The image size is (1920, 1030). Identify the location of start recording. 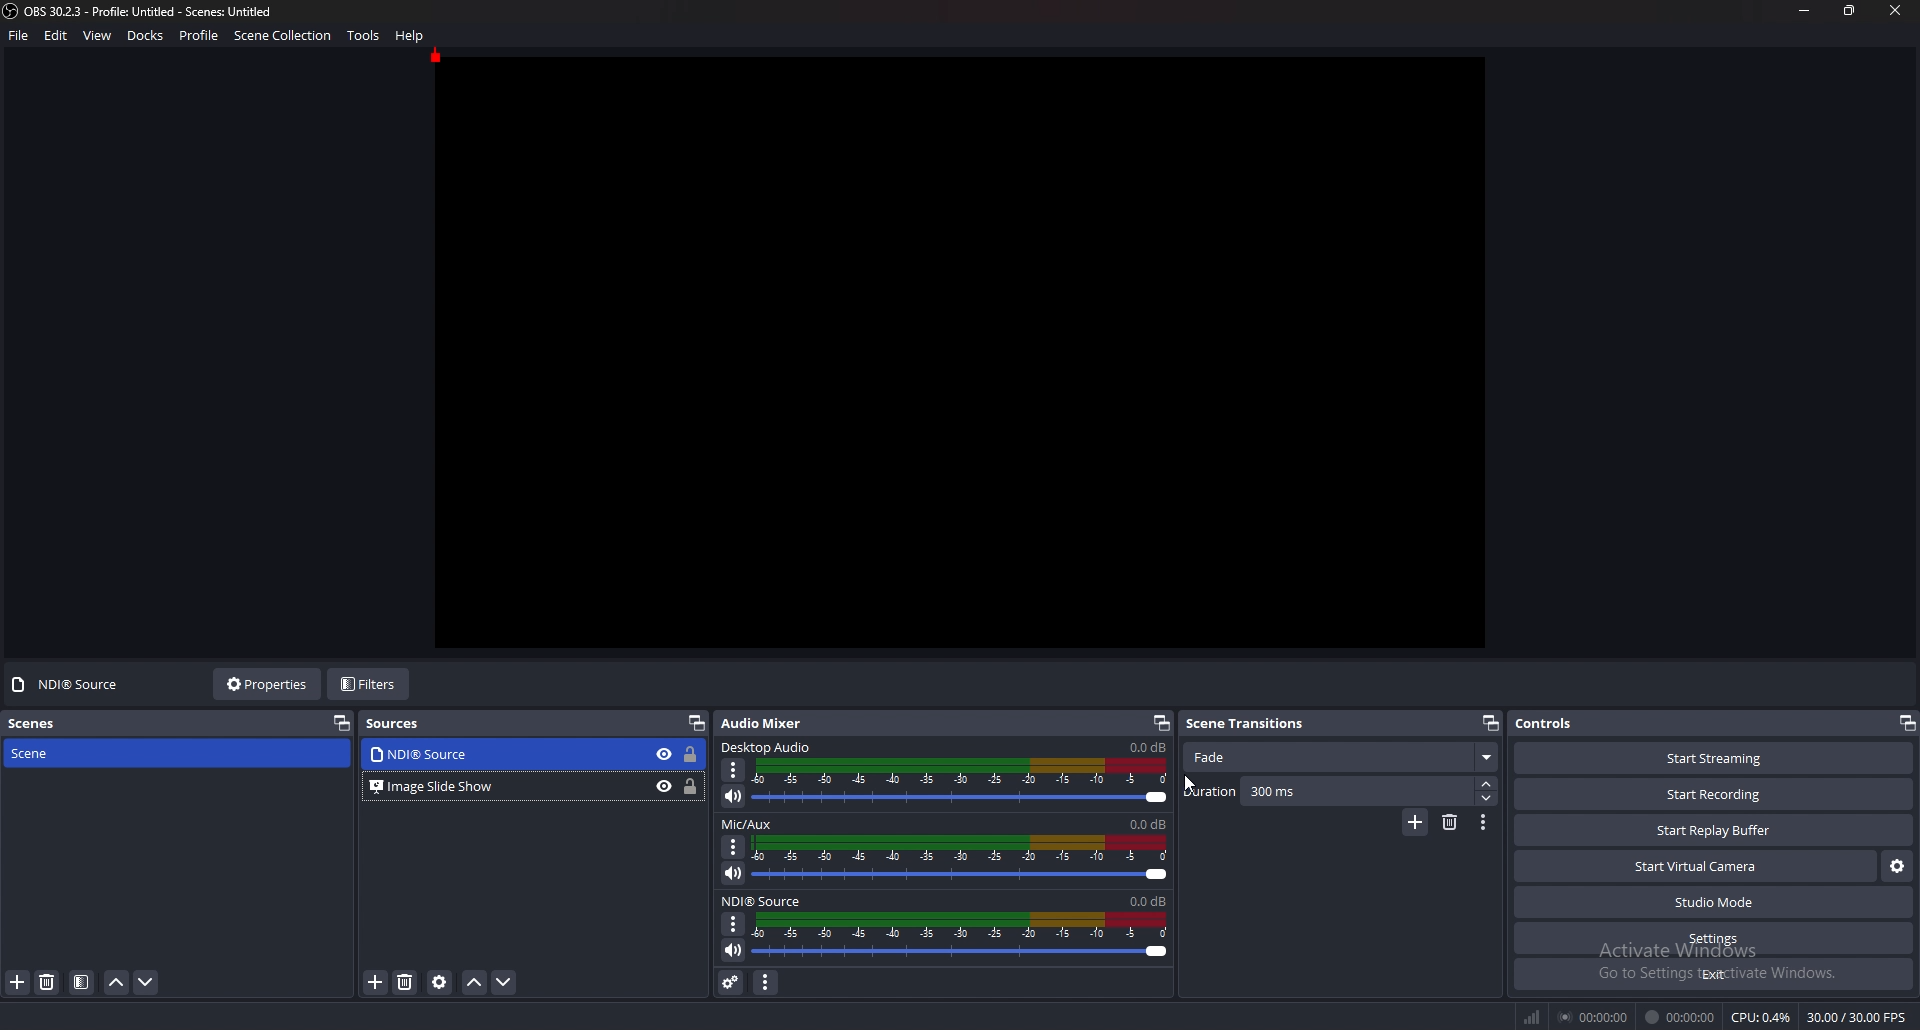
(1714, 794).